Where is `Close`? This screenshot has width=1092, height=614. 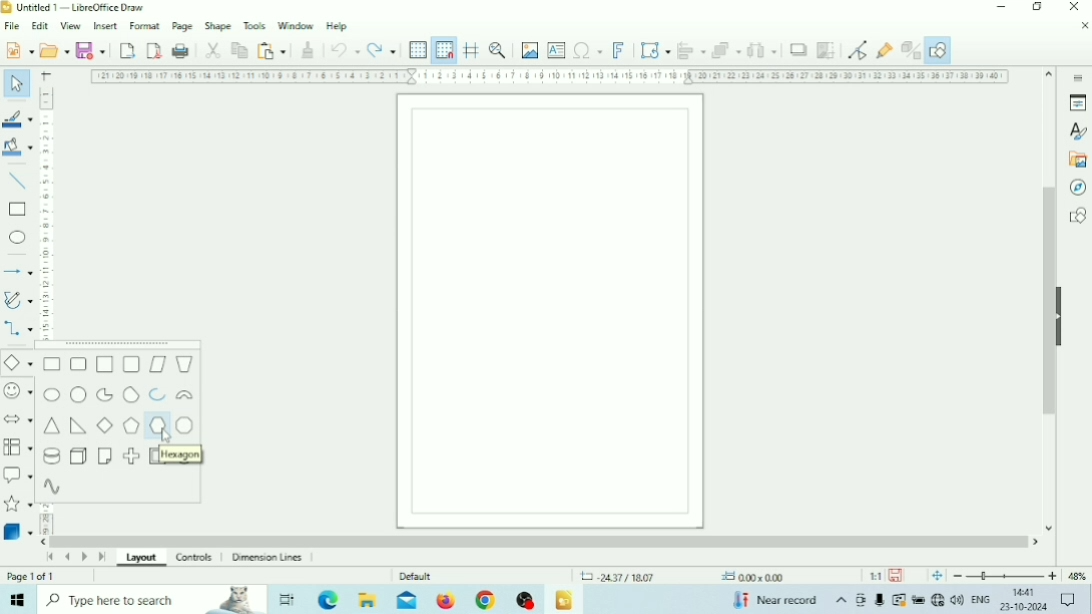
Close is located at coordinates (1073, 7).